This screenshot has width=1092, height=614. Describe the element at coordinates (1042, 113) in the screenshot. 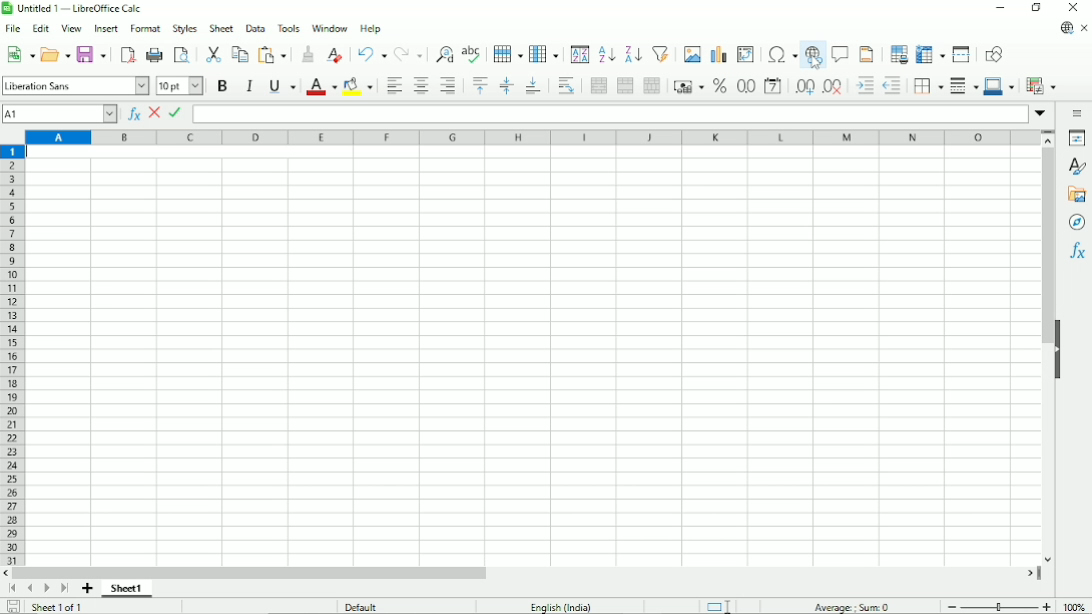

I see `Expand formula bar` at that location.